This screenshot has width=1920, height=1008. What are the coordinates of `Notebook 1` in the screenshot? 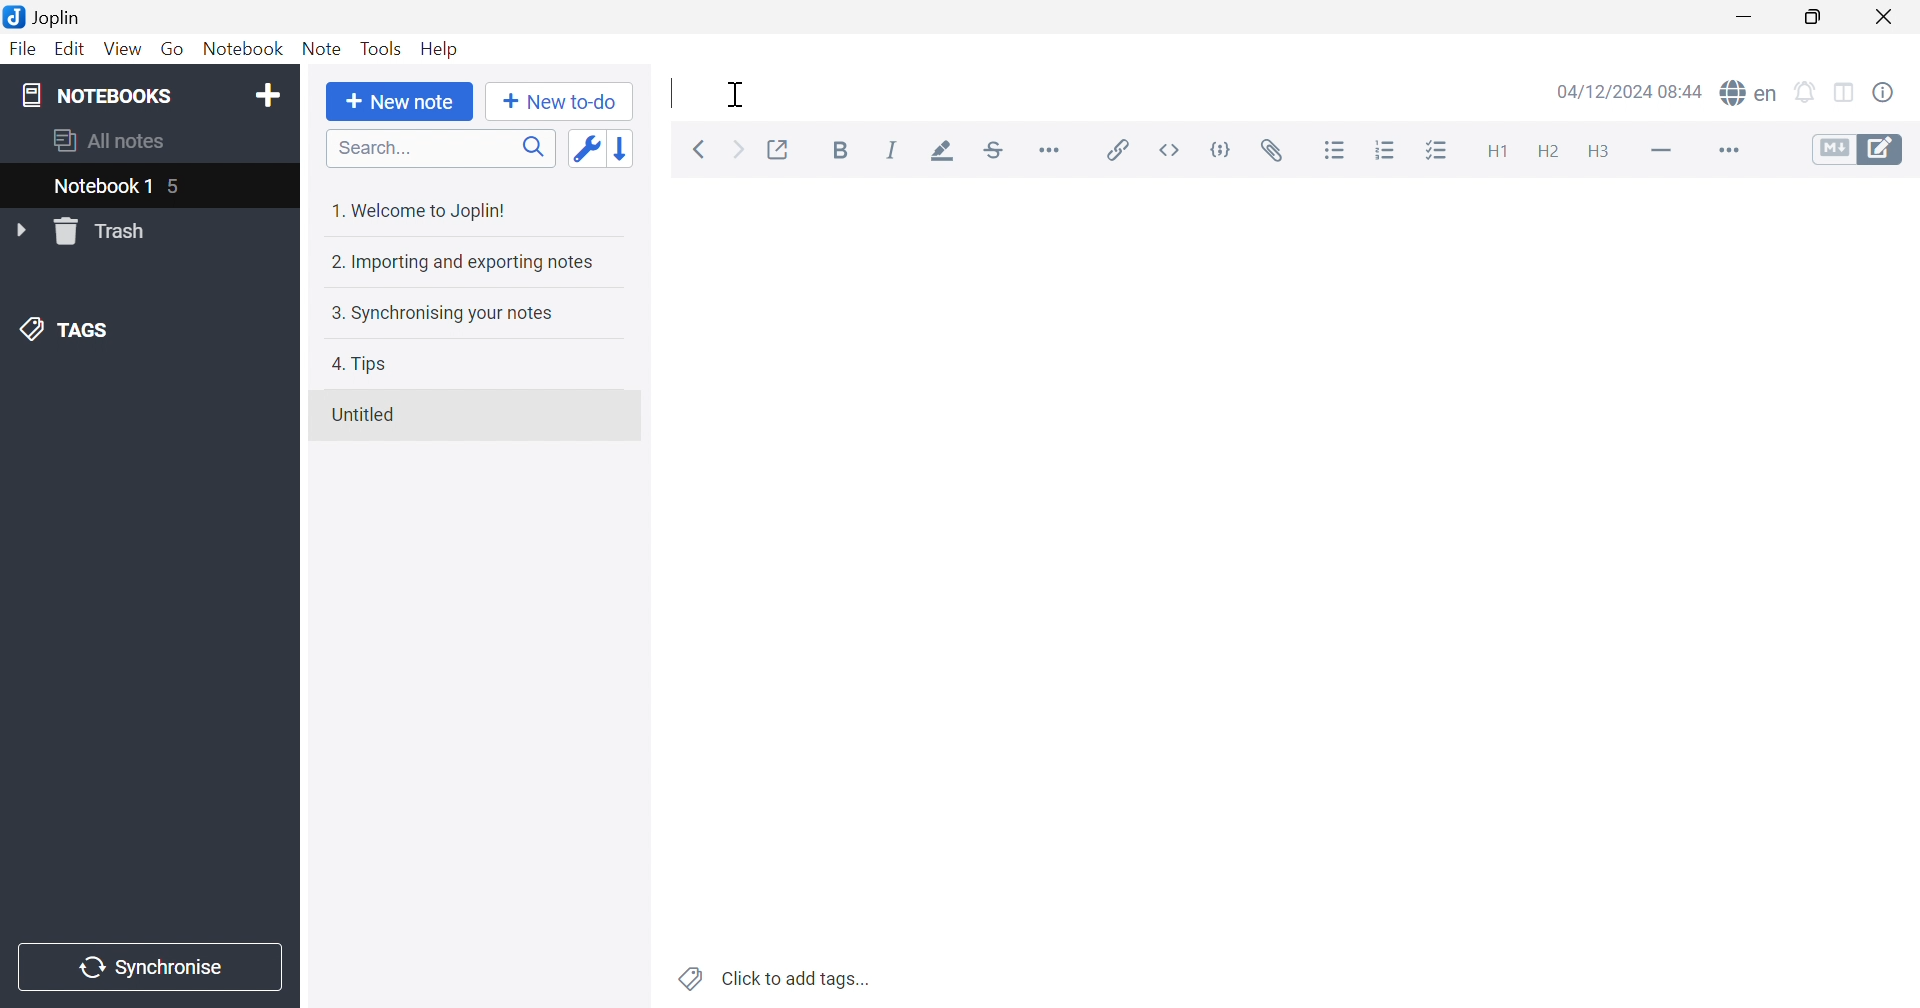 It's located at (100, 189).